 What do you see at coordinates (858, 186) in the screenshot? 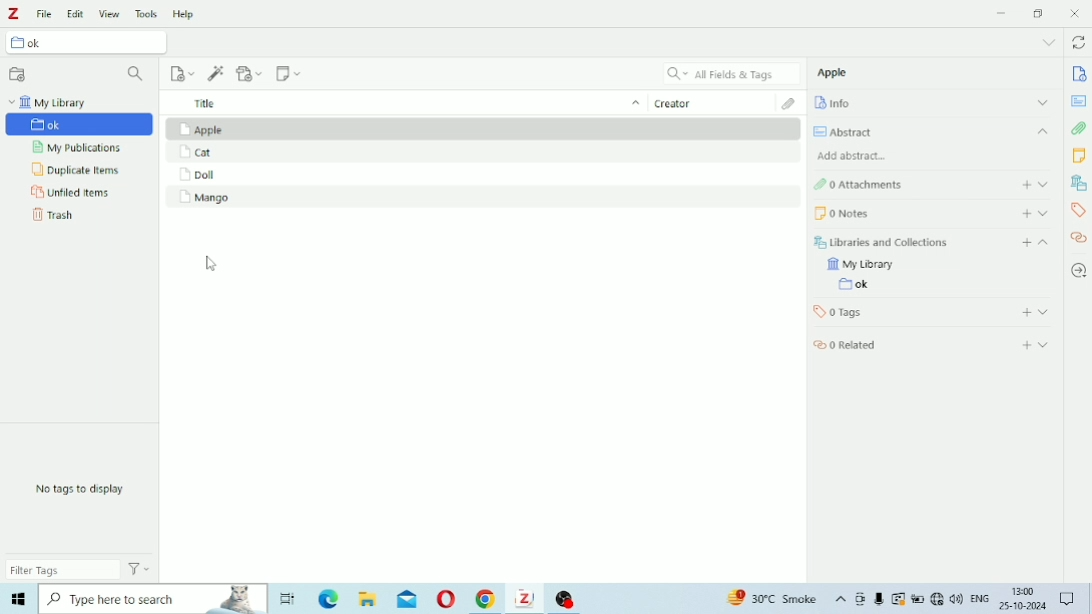
I see `Attachments` at bounding box center [858, 186].